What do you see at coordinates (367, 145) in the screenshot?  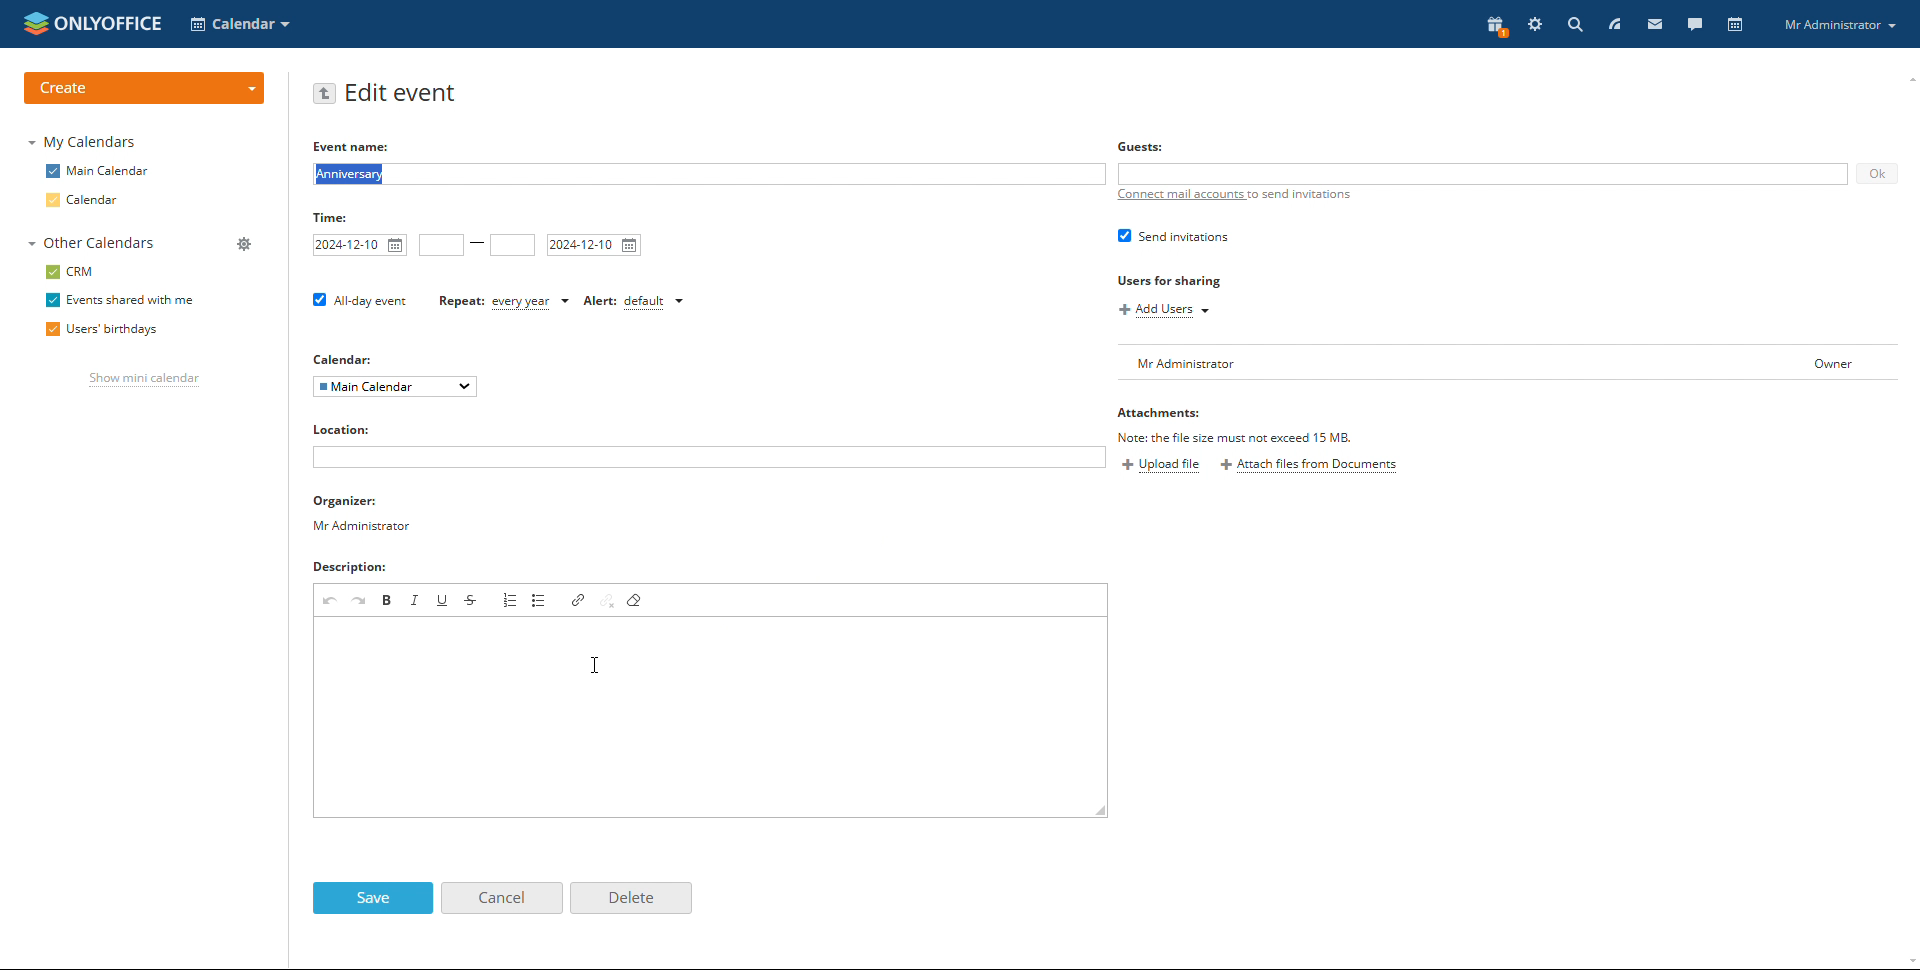 I see `Event name:` at bounding box center [367, 145].